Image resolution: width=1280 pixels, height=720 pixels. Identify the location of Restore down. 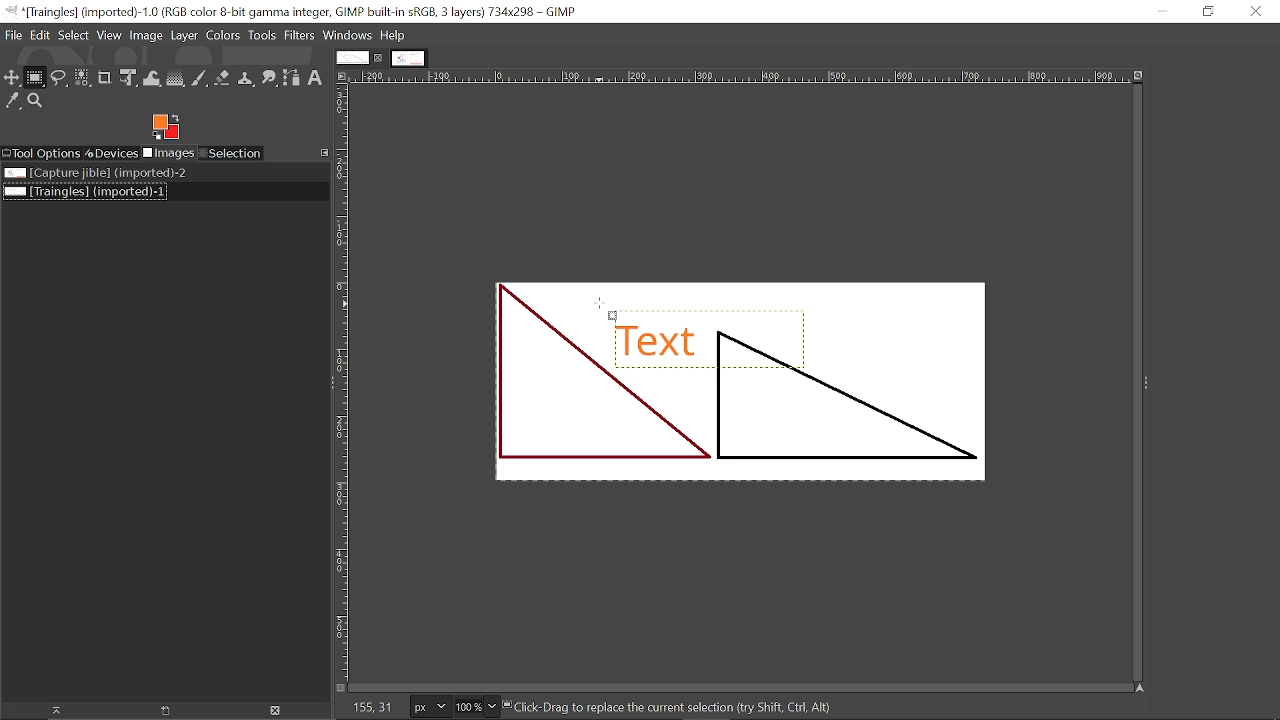
(1210, 12).